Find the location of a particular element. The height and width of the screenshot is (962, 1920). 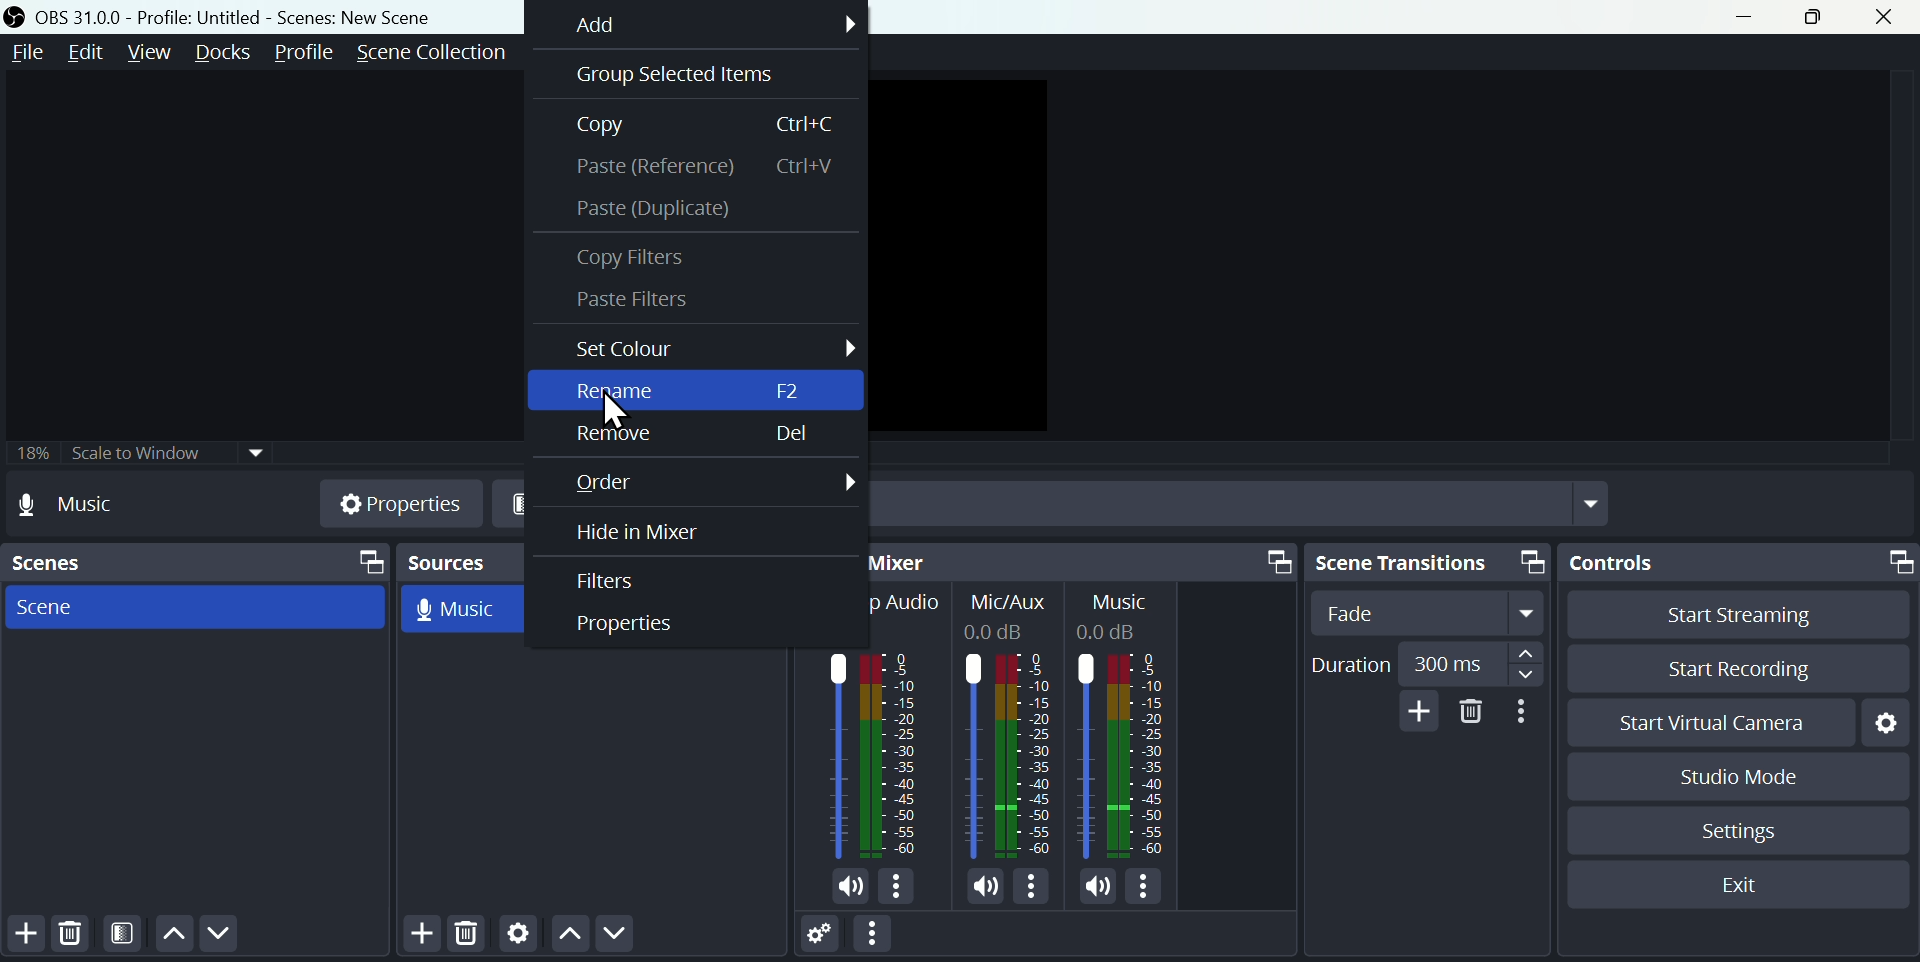

Scene collection is located at coordinates (435, 52).